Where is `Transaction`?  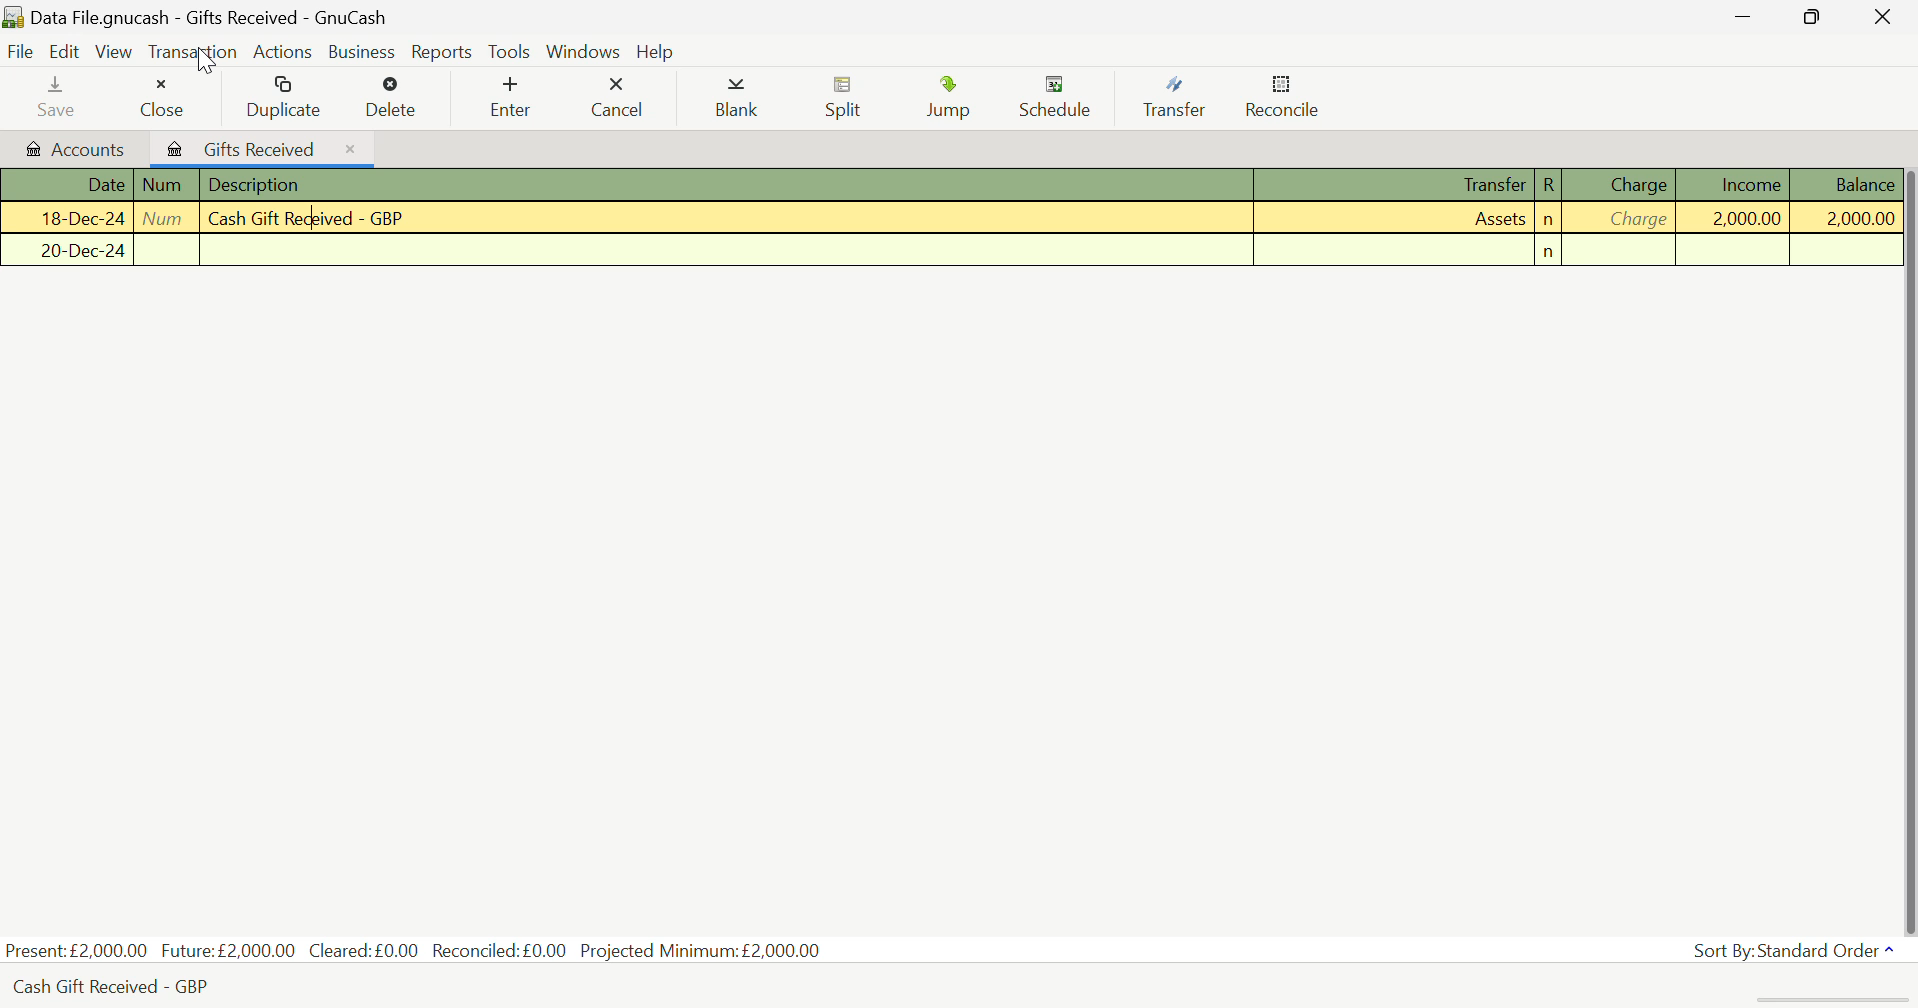 Transaction is located at coordinates (191, 50).